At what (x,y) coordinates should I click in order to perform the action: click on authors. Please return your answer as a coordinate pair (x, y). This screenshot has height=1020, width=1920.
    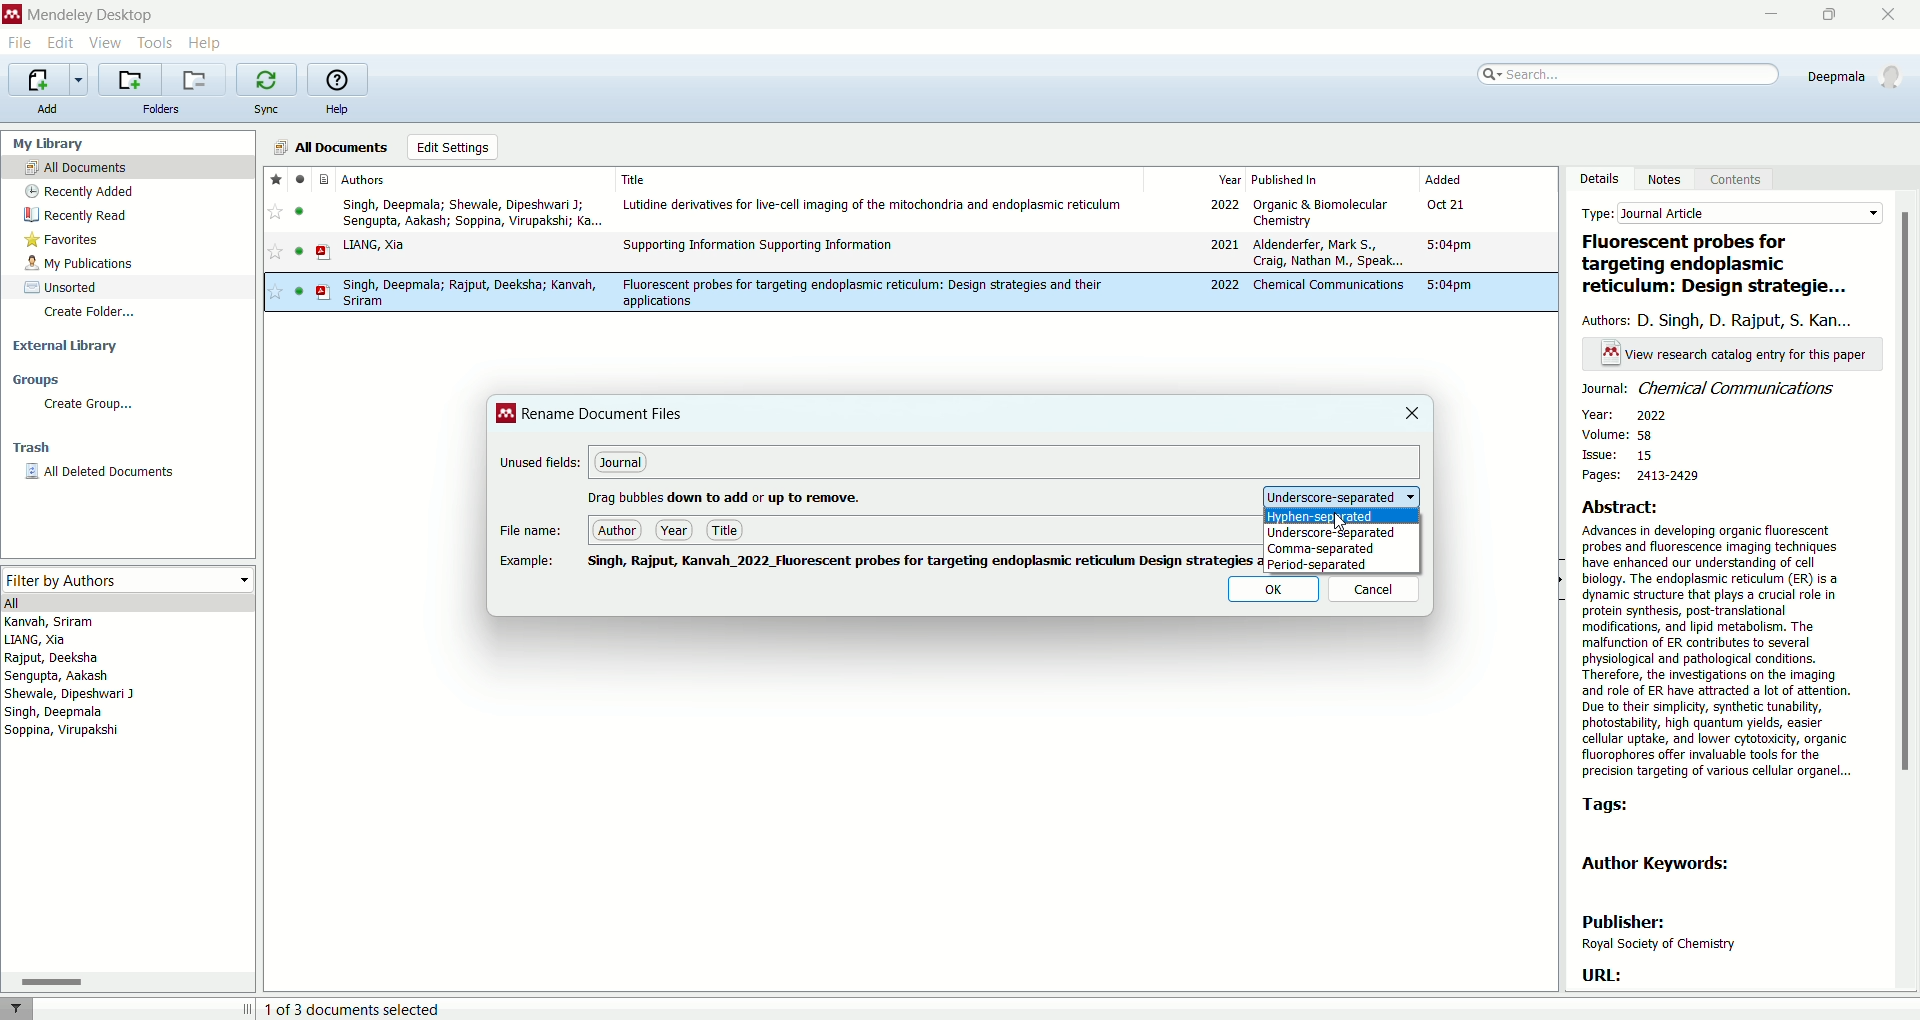
    Looking at the image, I should click on (1724, 321).